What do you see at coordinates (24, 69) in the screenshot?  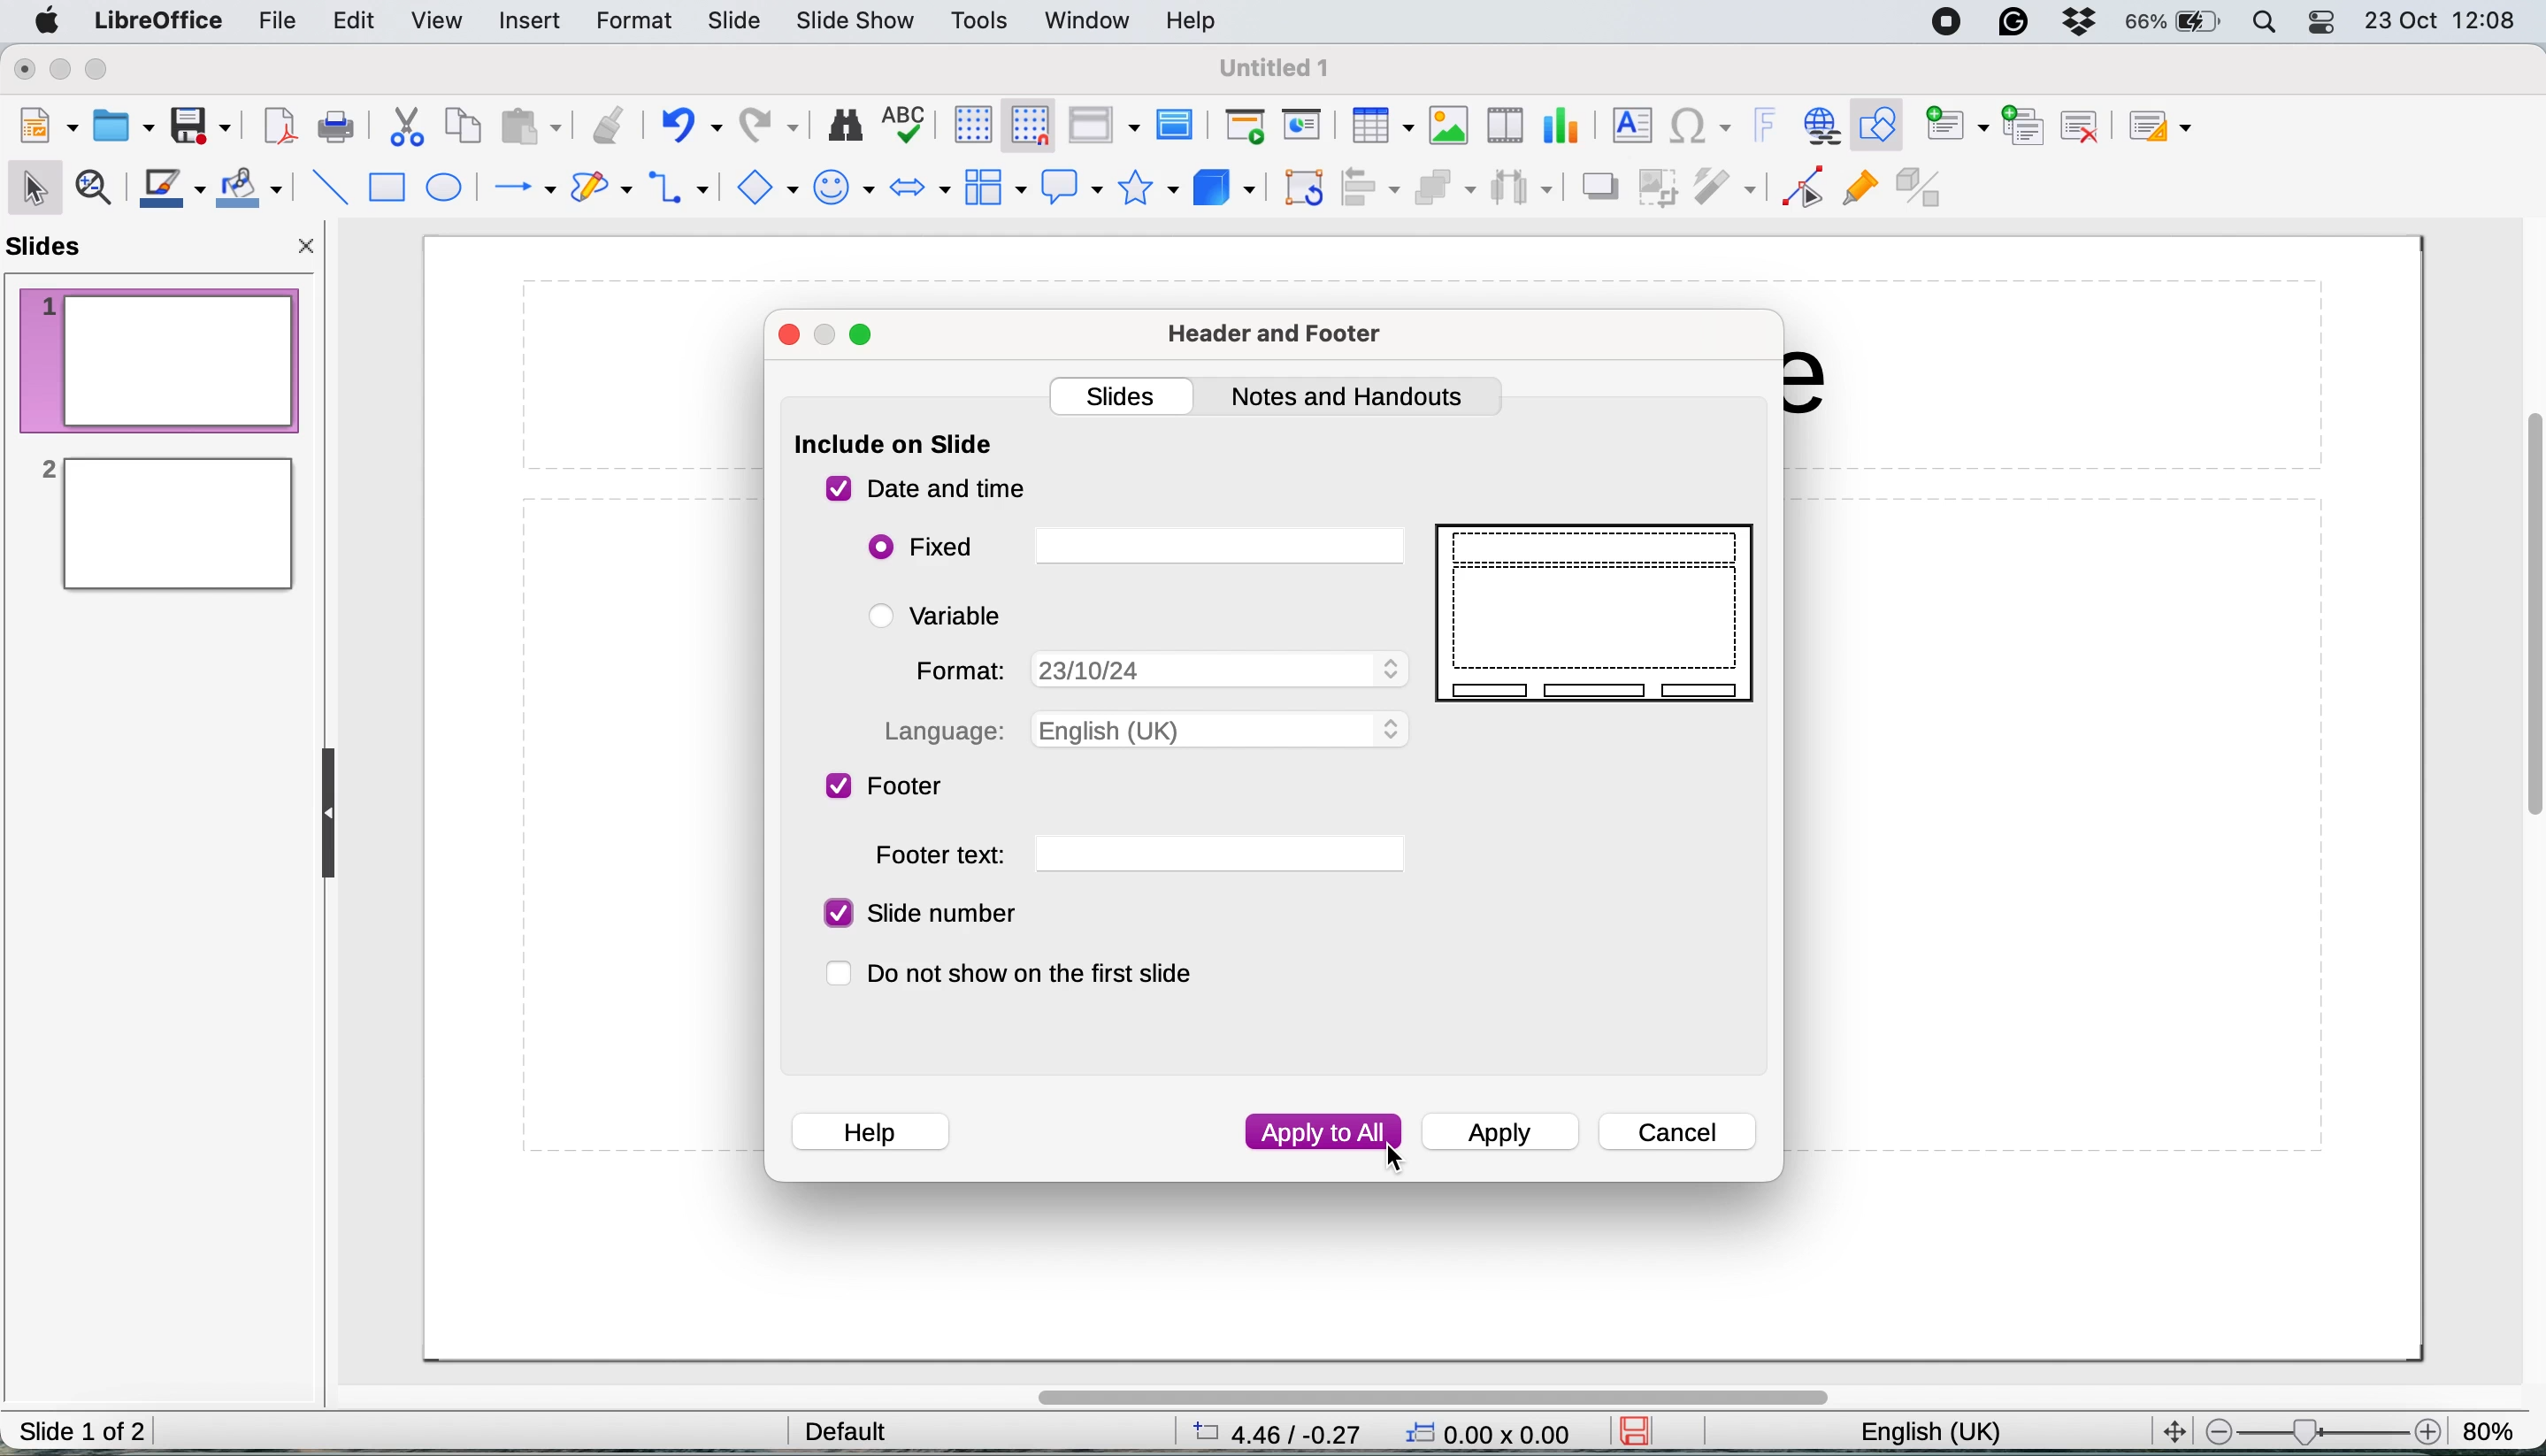 I see `close` at bounding box center [24, 69].